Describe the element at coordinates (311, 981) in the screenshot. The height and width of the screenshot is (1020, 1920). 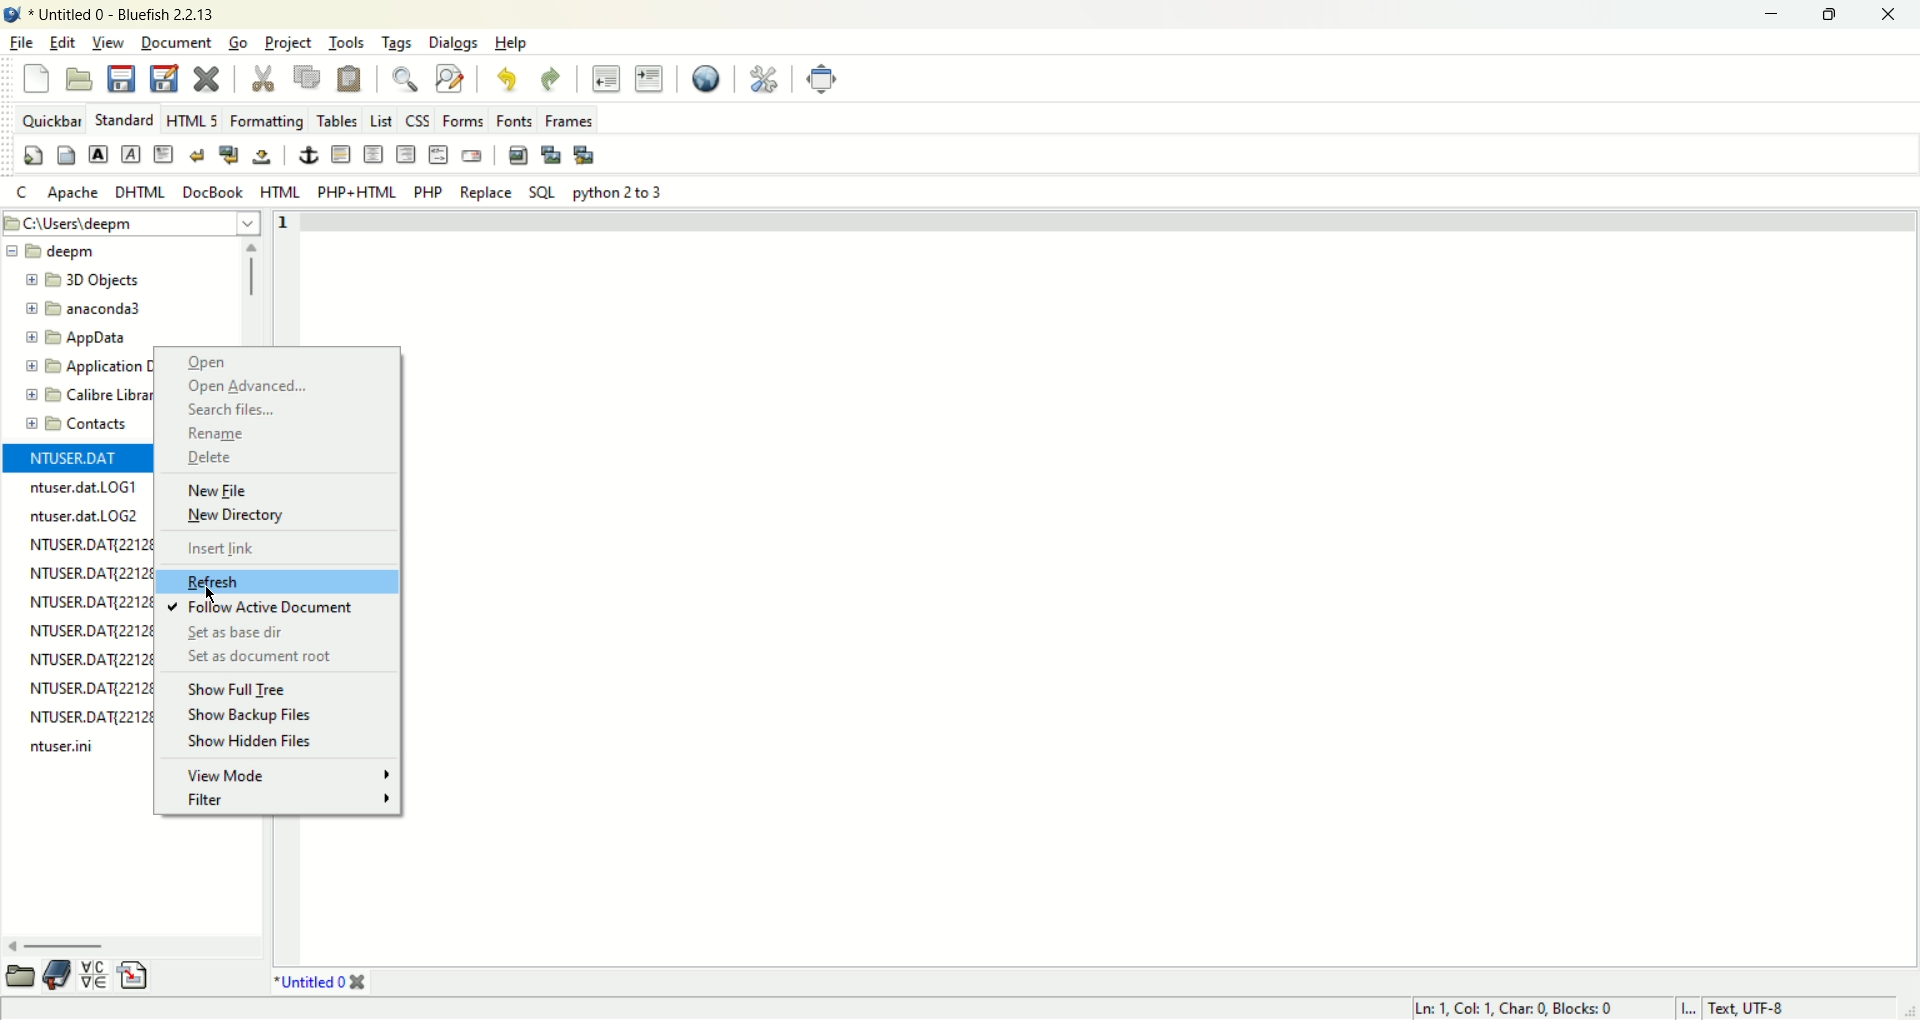
I see `document name` at that location.